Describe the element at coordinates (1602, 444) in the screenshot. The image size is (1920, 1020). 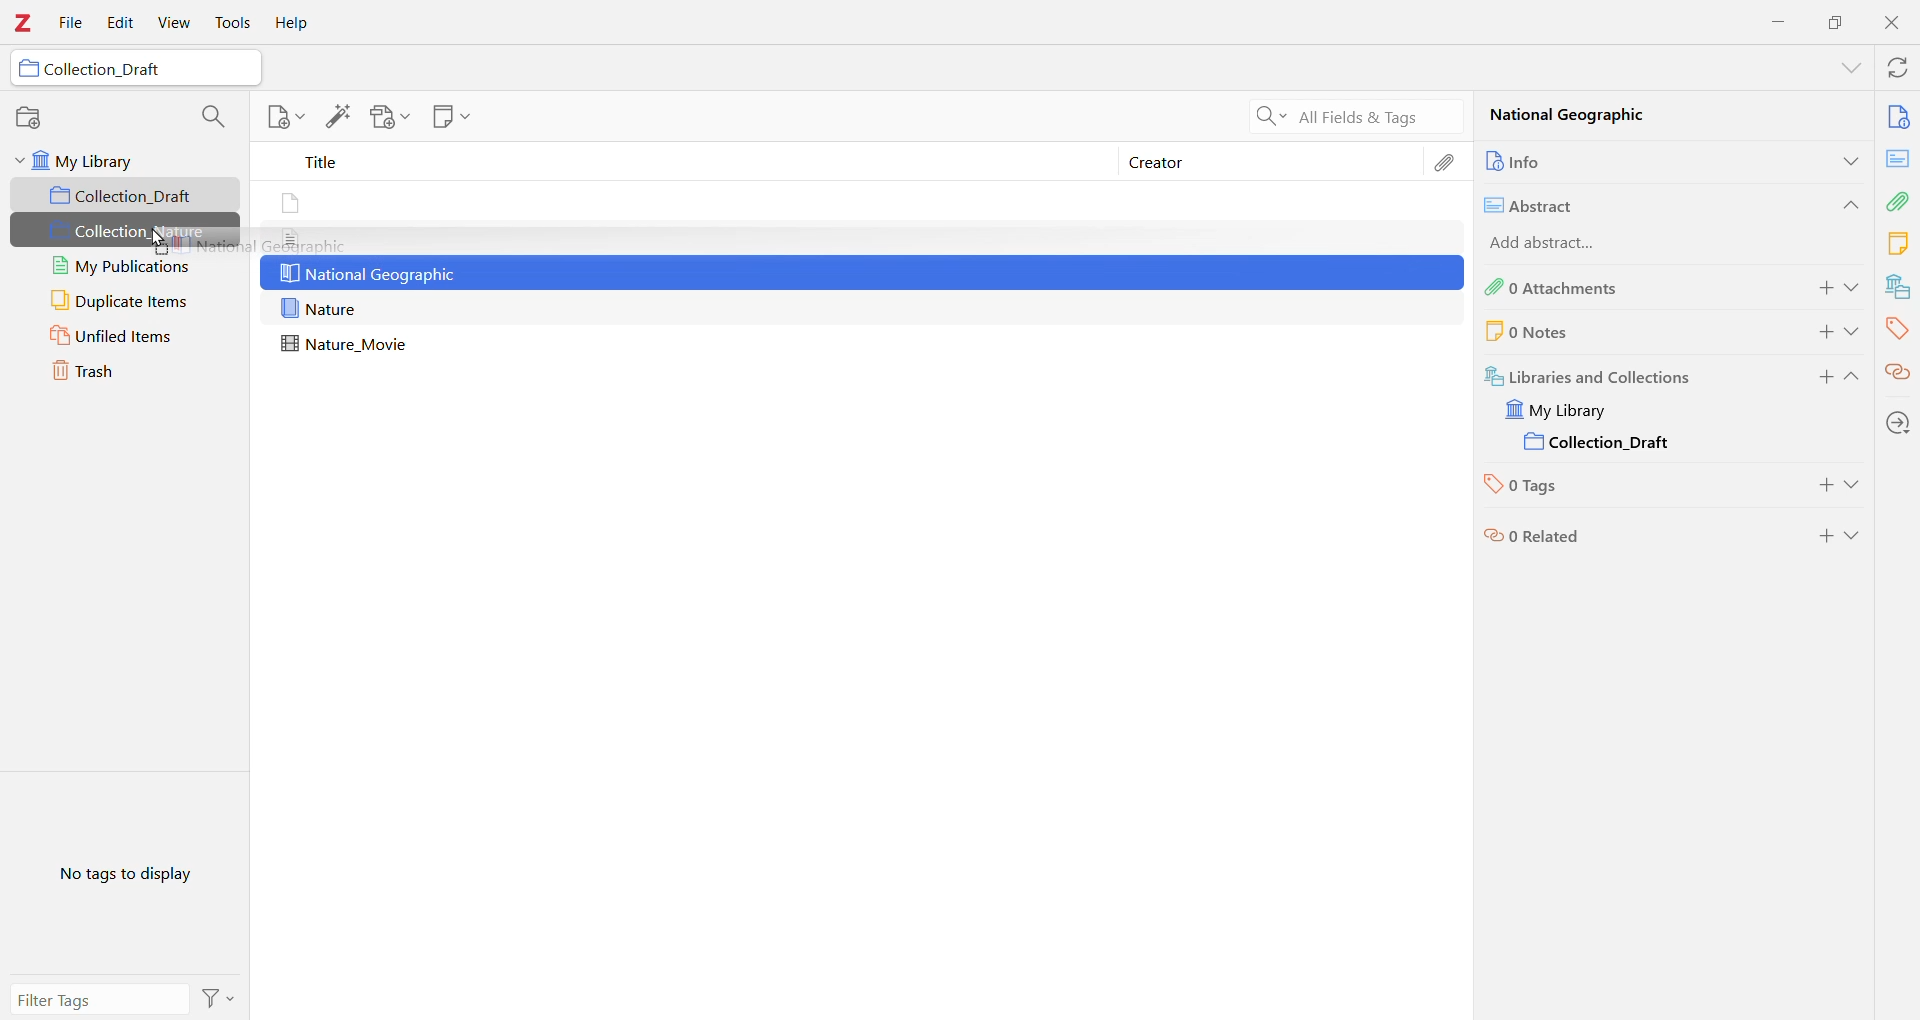
I see `Current Collection` at that location.